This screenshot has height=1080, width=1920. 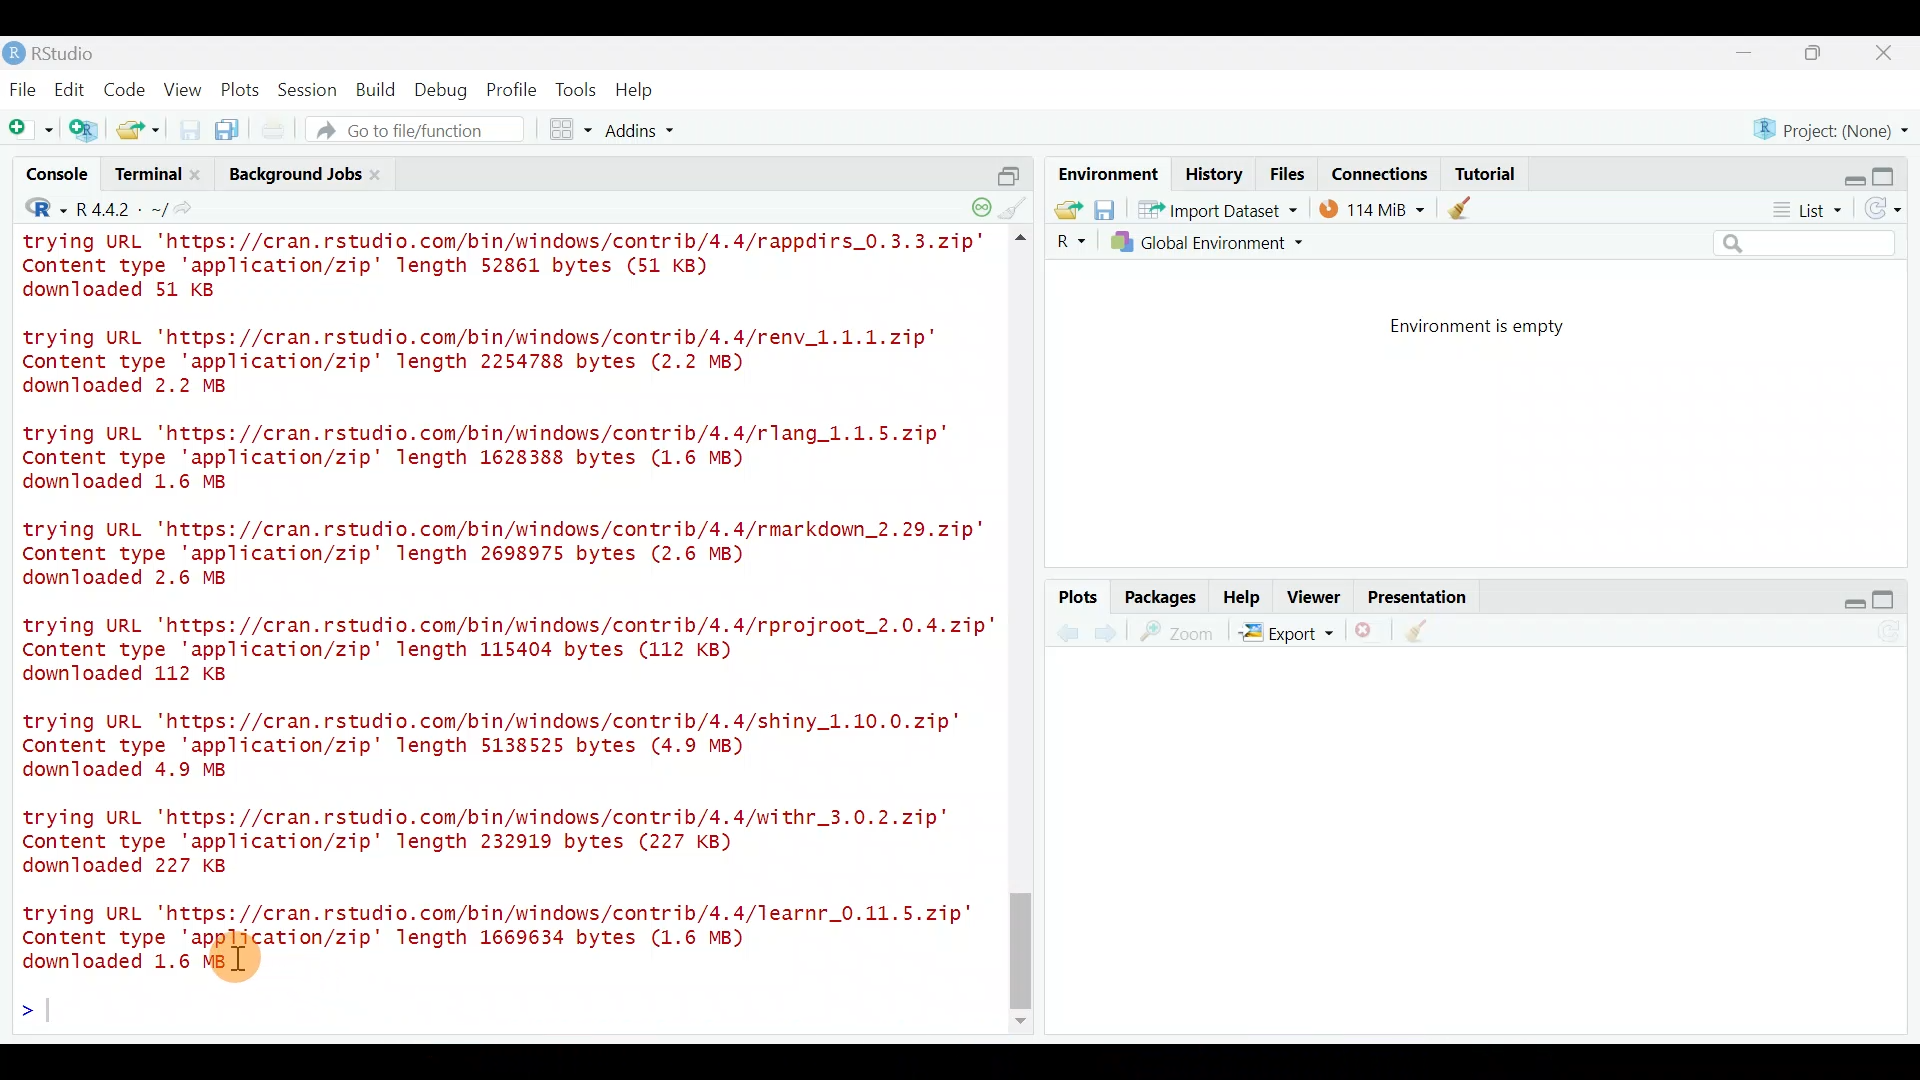 I want to click on Help, so click(x=1243, y=595).